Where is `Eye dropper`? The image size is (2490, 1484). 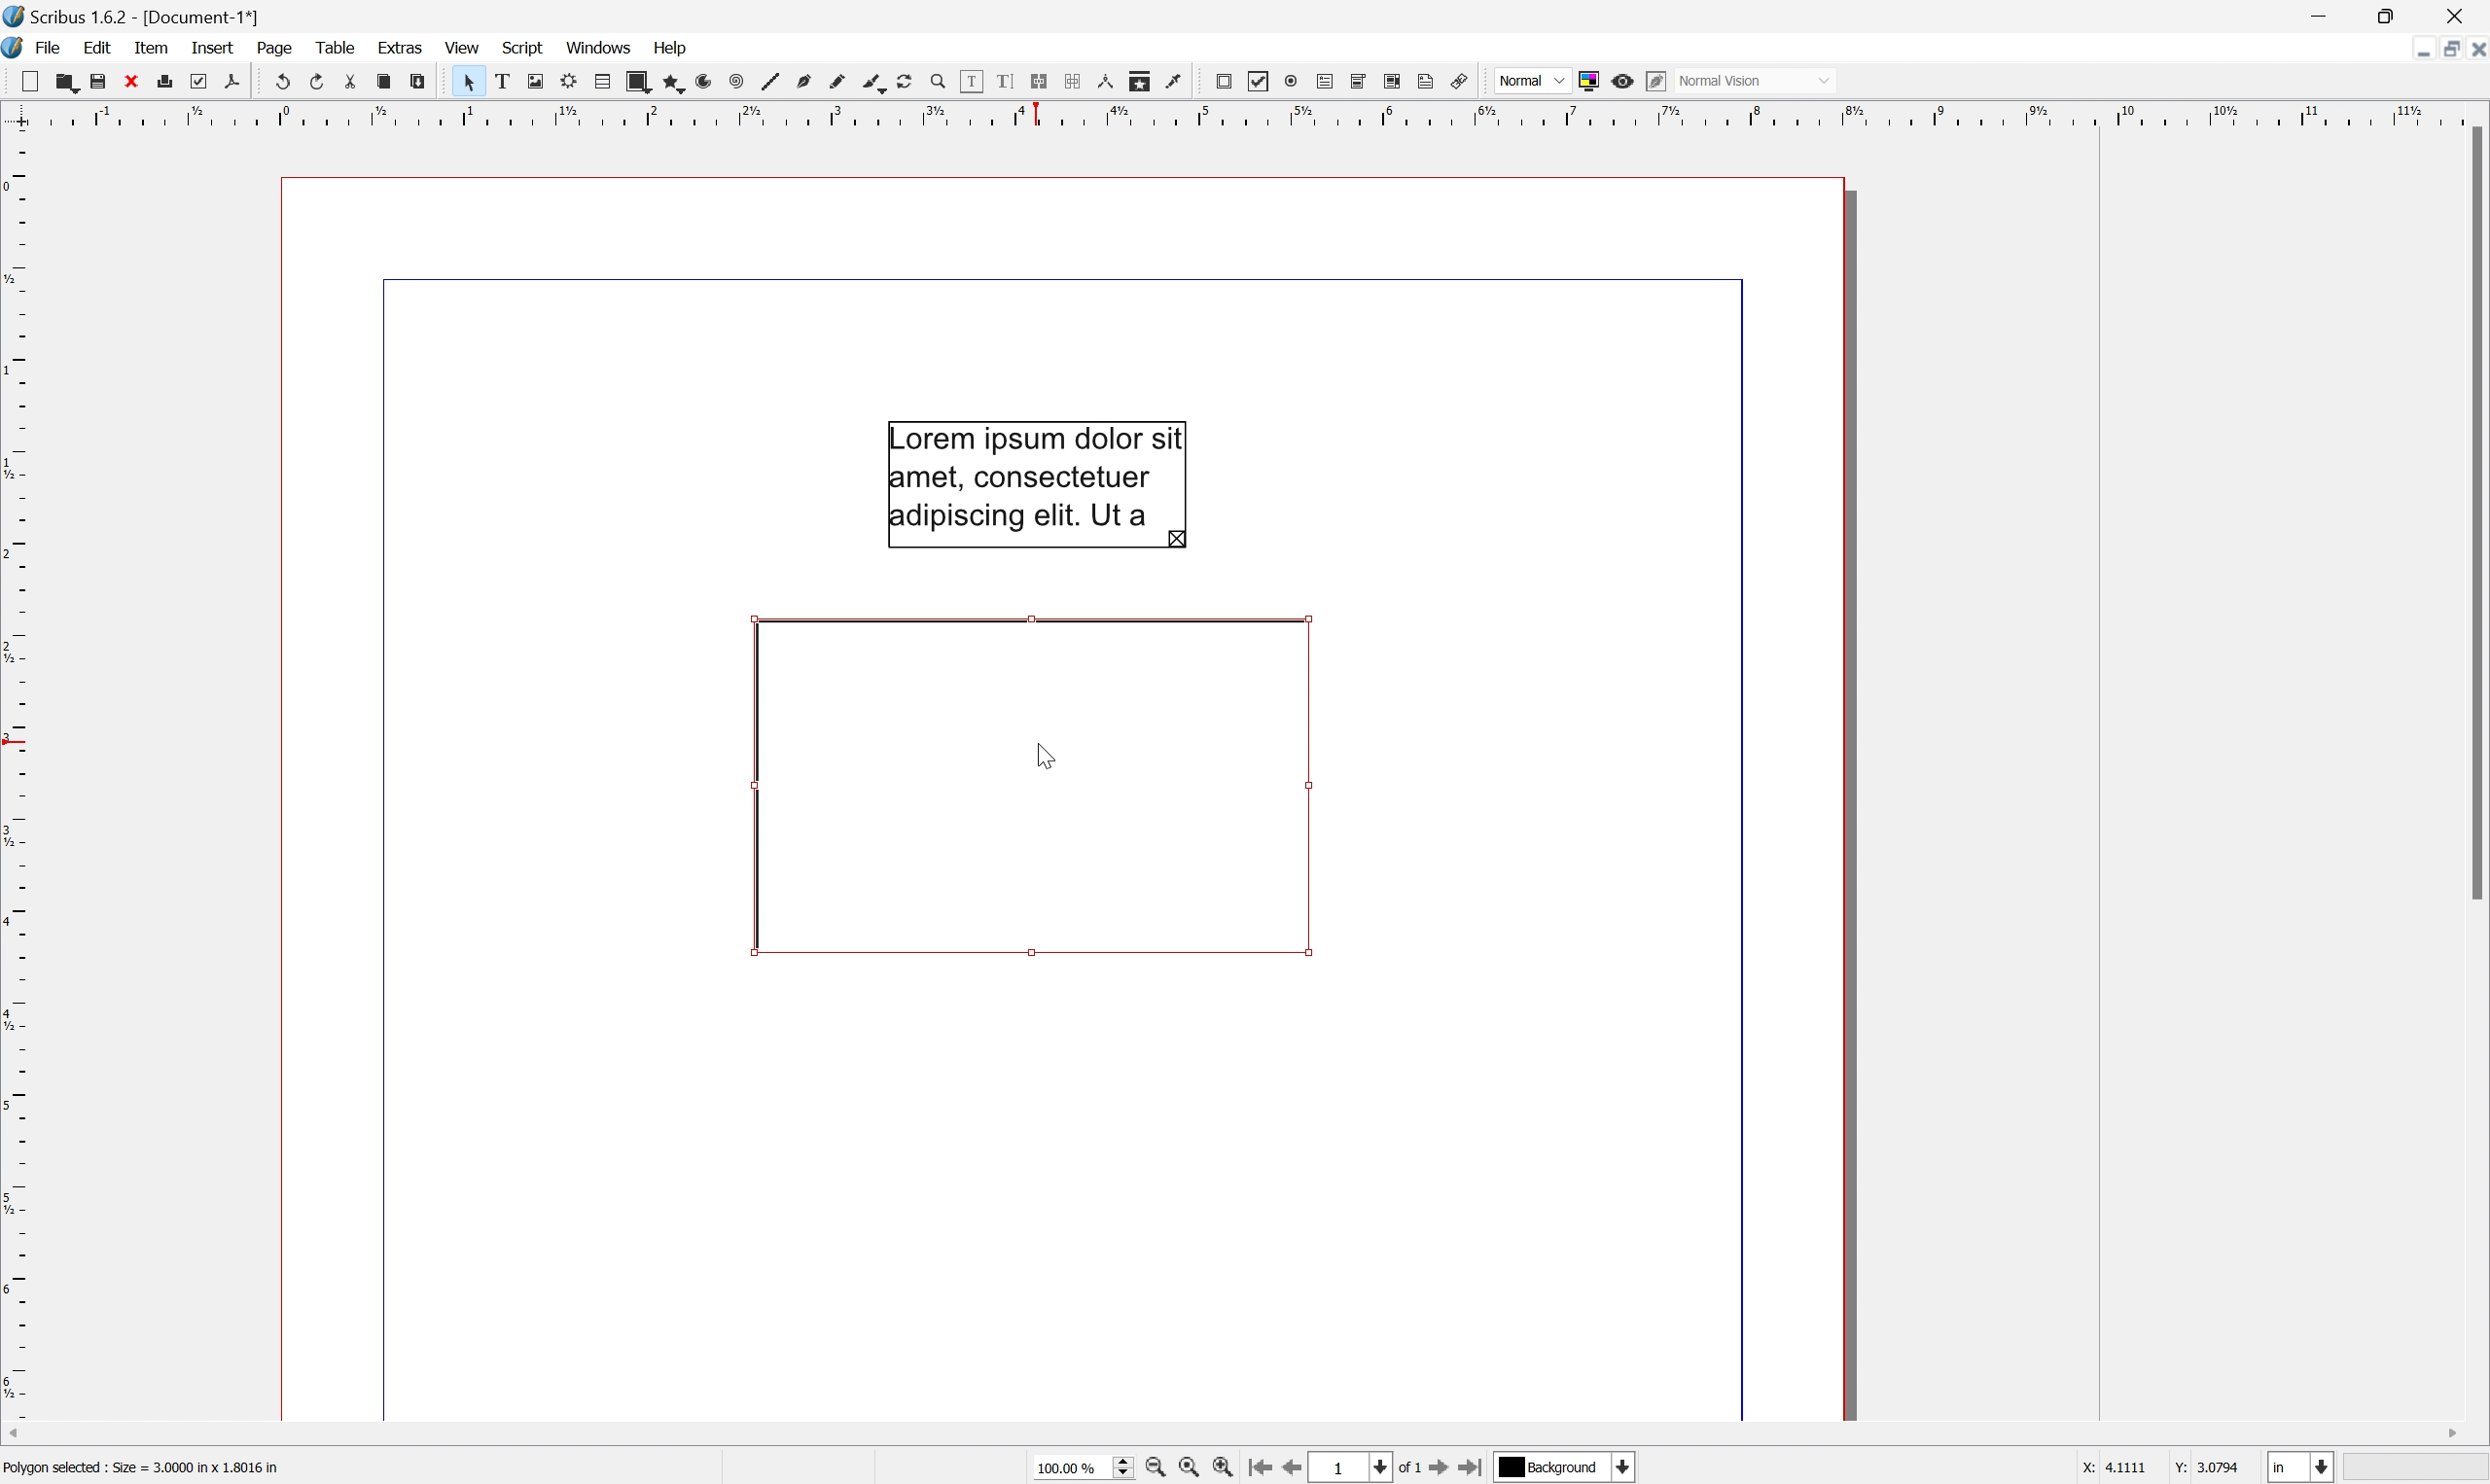 Eye dropper is located at coordinates (1177, 81).